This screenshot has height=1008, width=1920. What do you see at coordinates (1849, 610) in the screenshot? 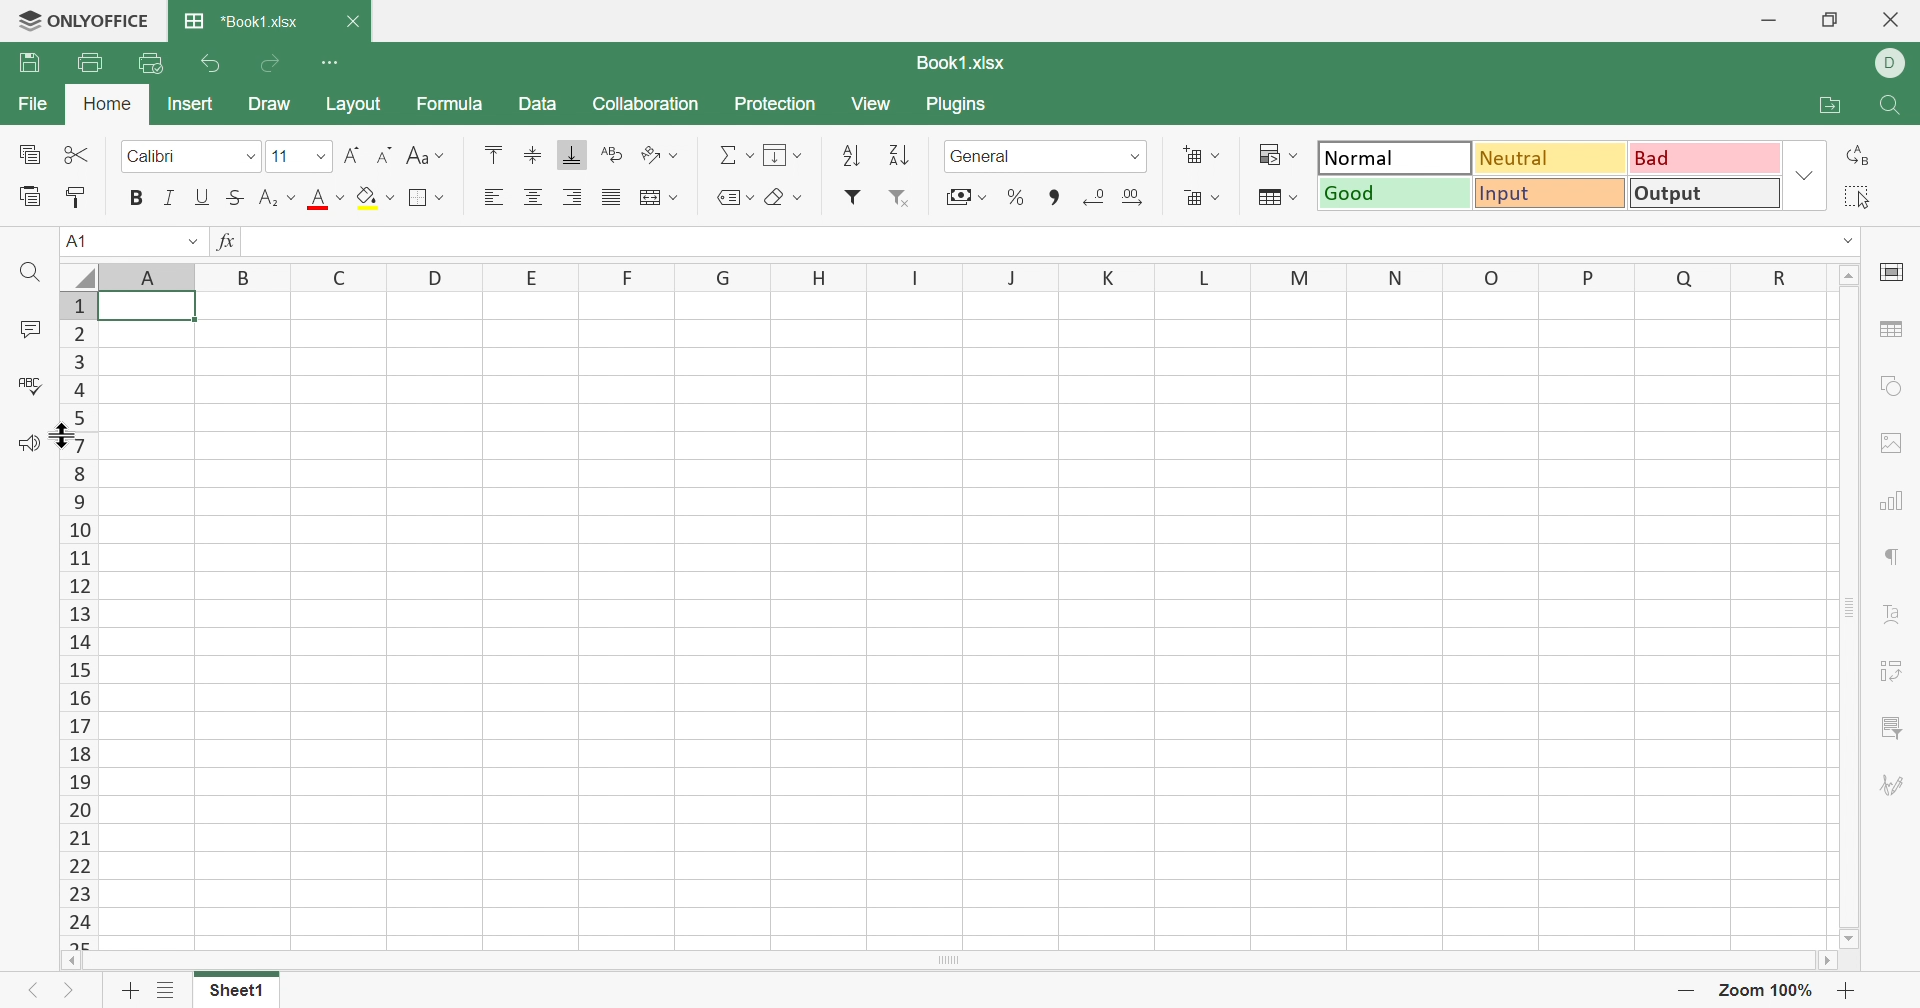
I see `Scroll Bar` at bounding box center [1849, 610].